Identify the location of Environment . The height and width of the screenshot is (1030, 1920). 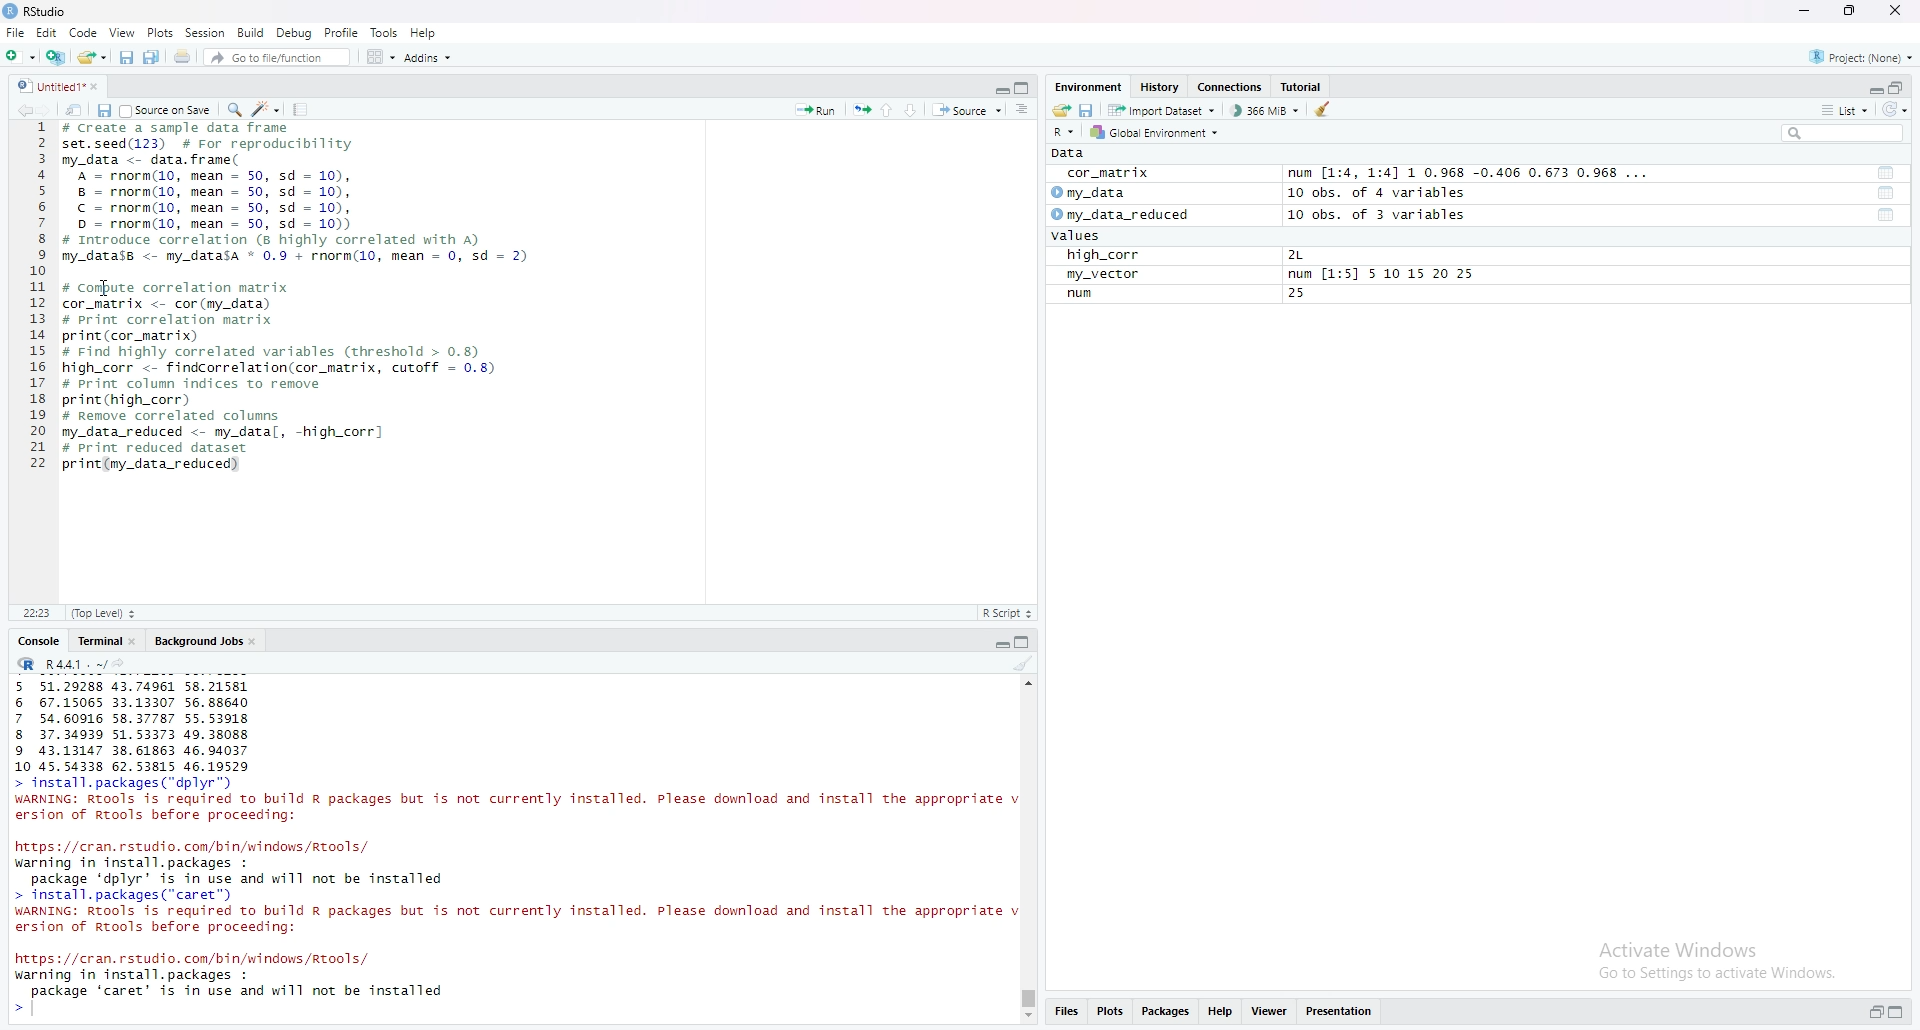
(1090, 86).